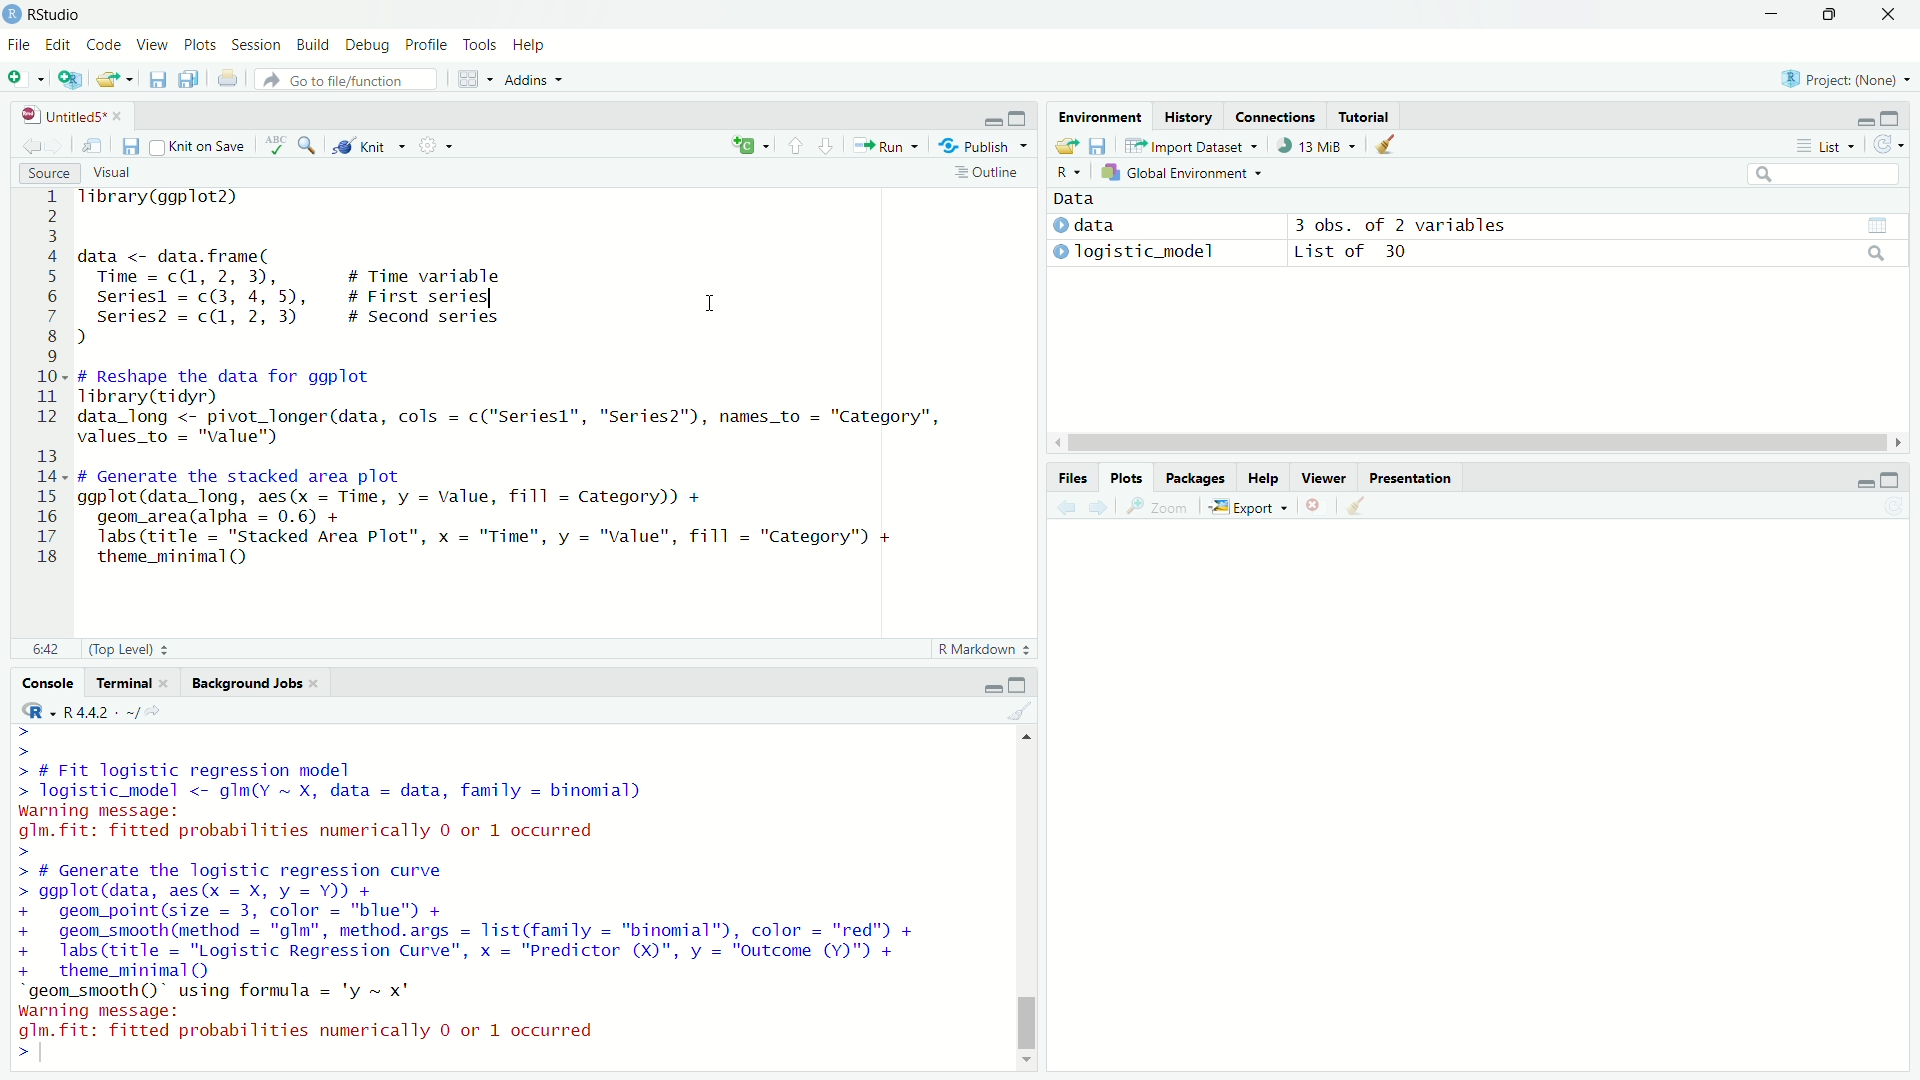 The height and width of the screenshot is (1080, 1920). What do you see at coordinates (469, 83) in the screenshot?
I see `grid` at bounding box center [469, 83].